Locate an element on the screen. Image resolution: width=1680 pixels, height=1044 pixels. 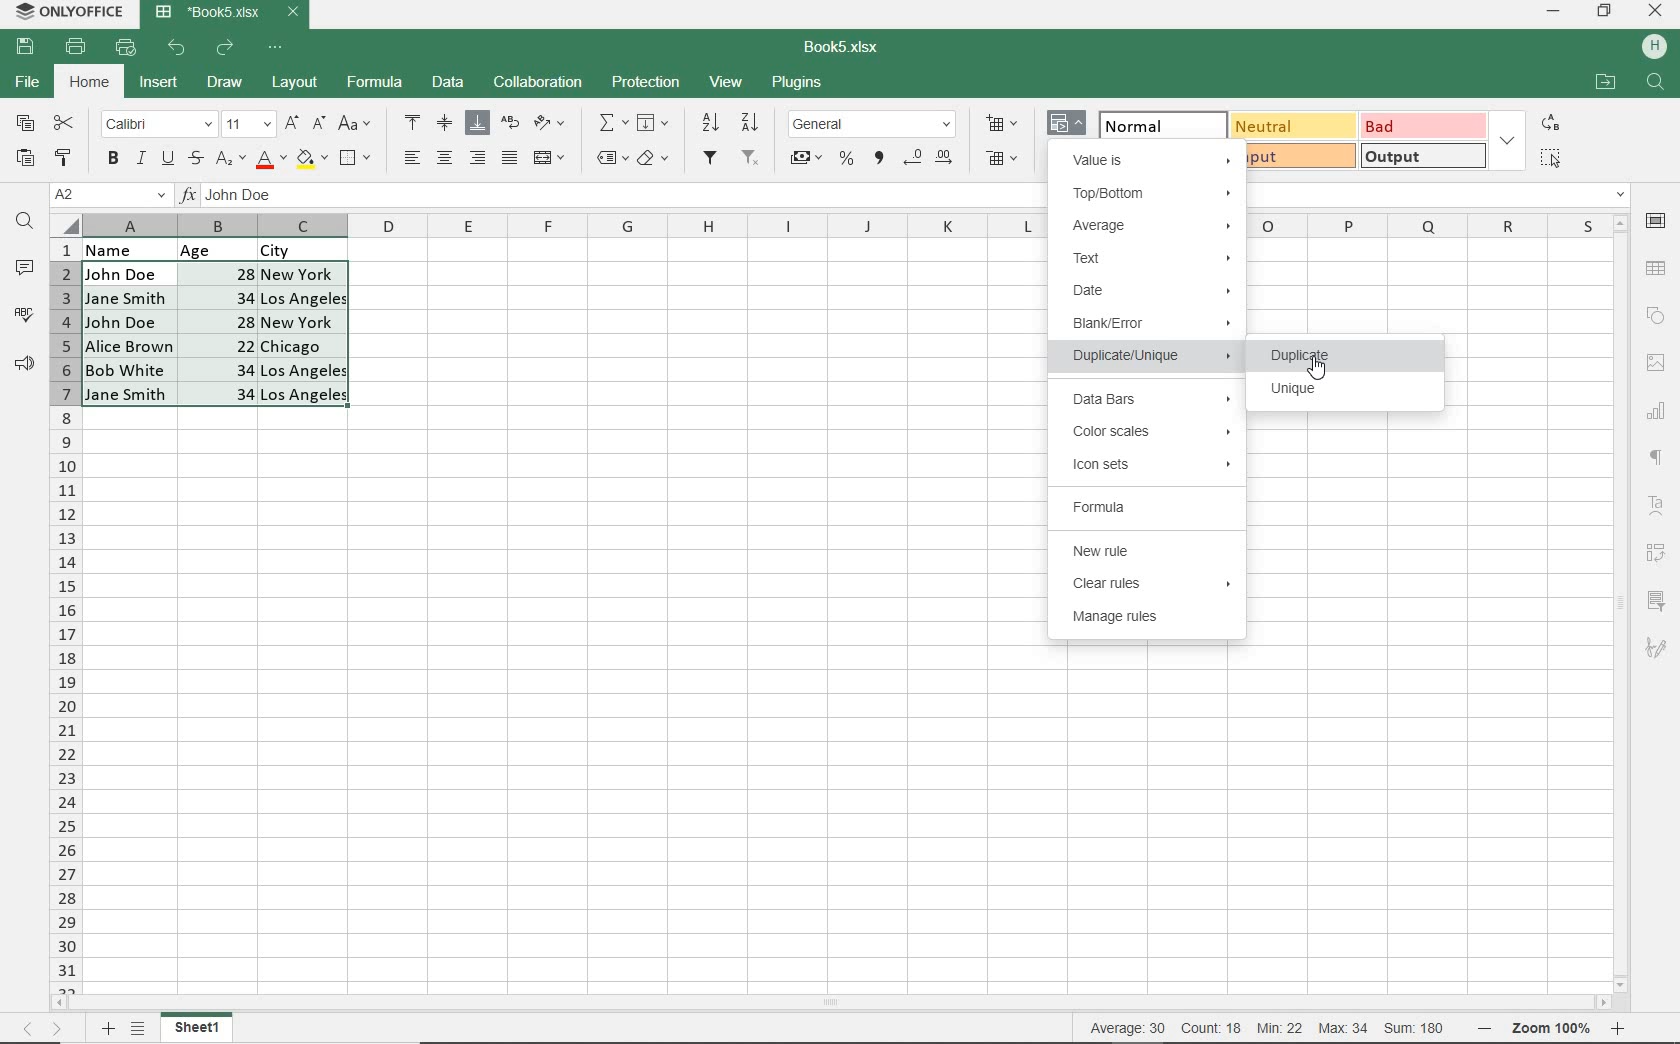
FILL COLOR is located at coordinates (311, 157).